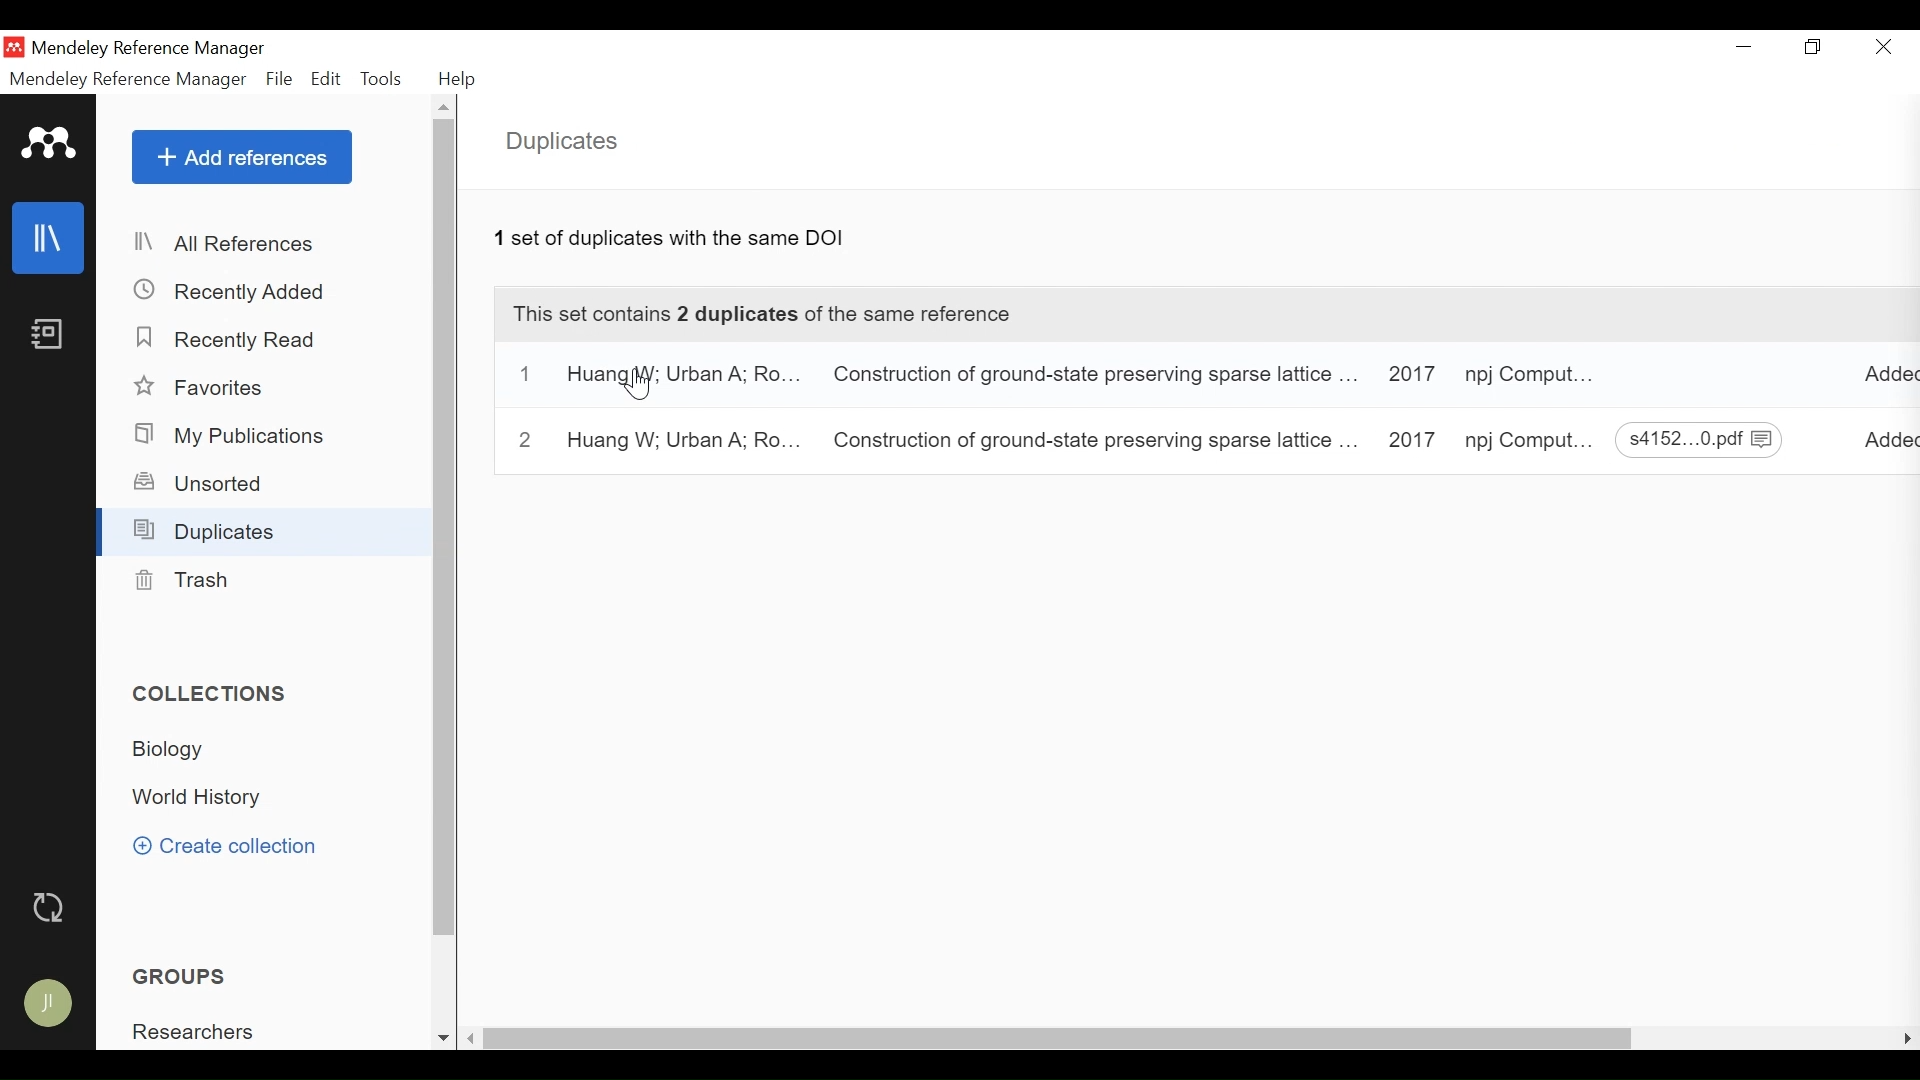 The image size is (1920, 1080). I want to click on Collections, so click(213, 696).